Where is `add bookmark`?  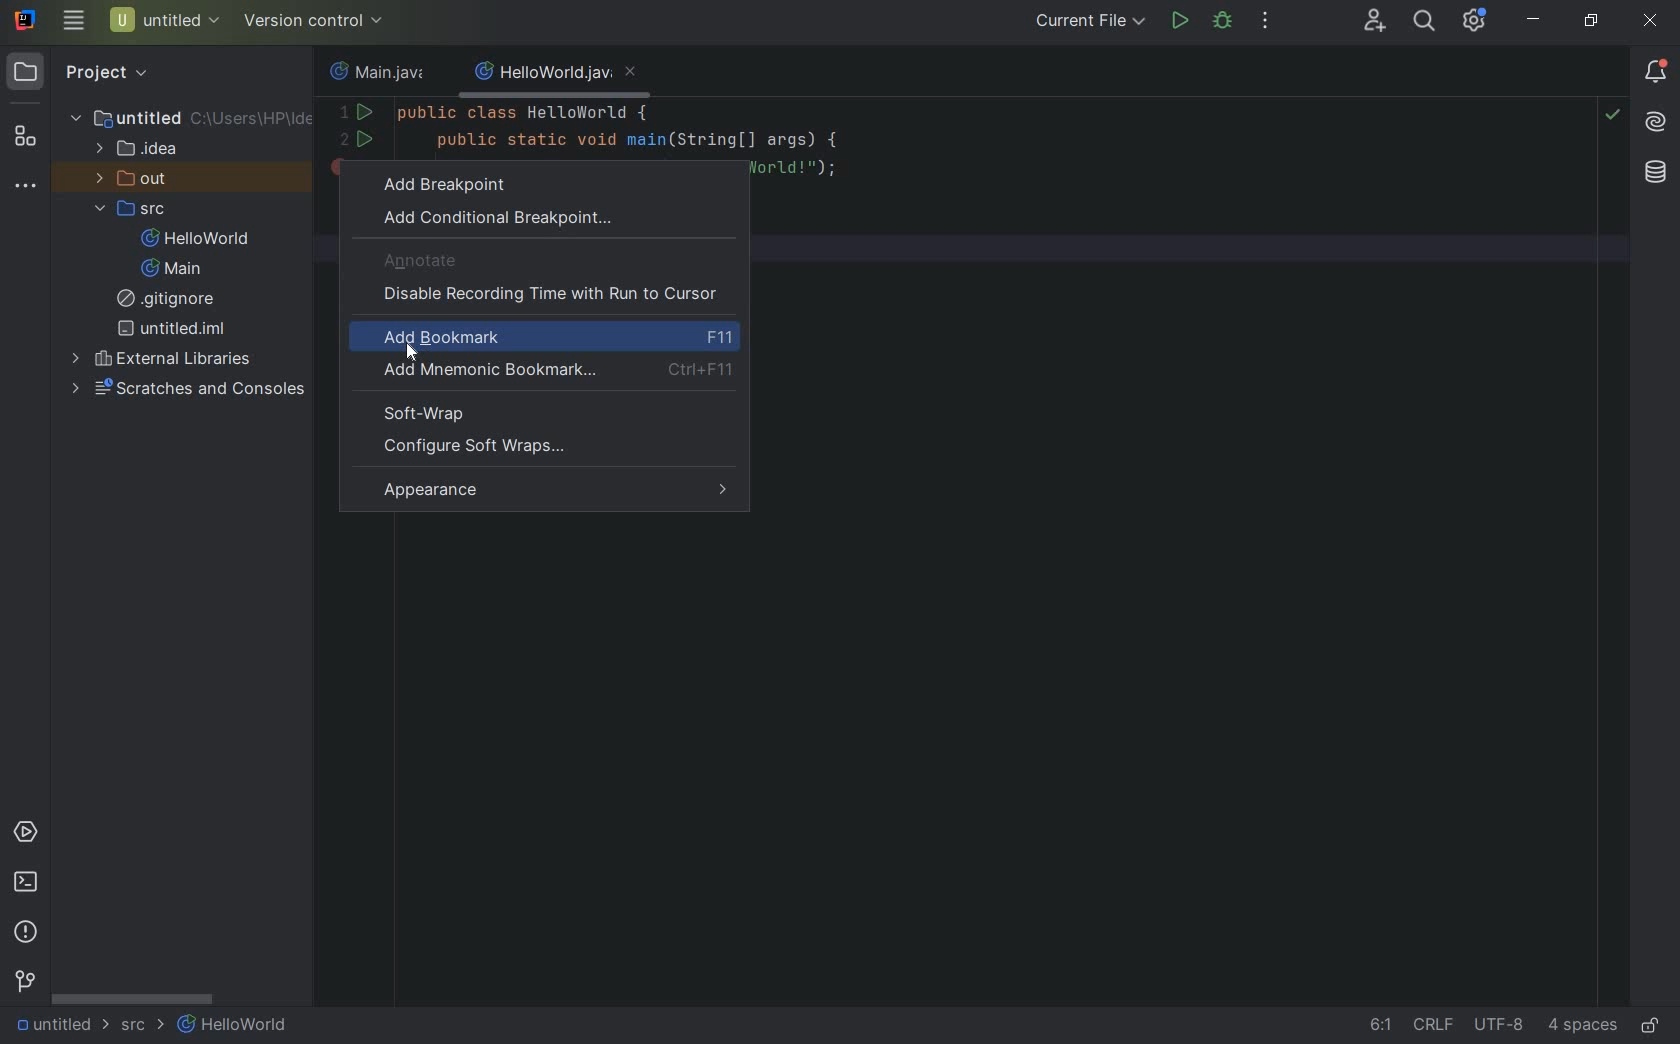
add bookmark is located at coordinates (558, 339).